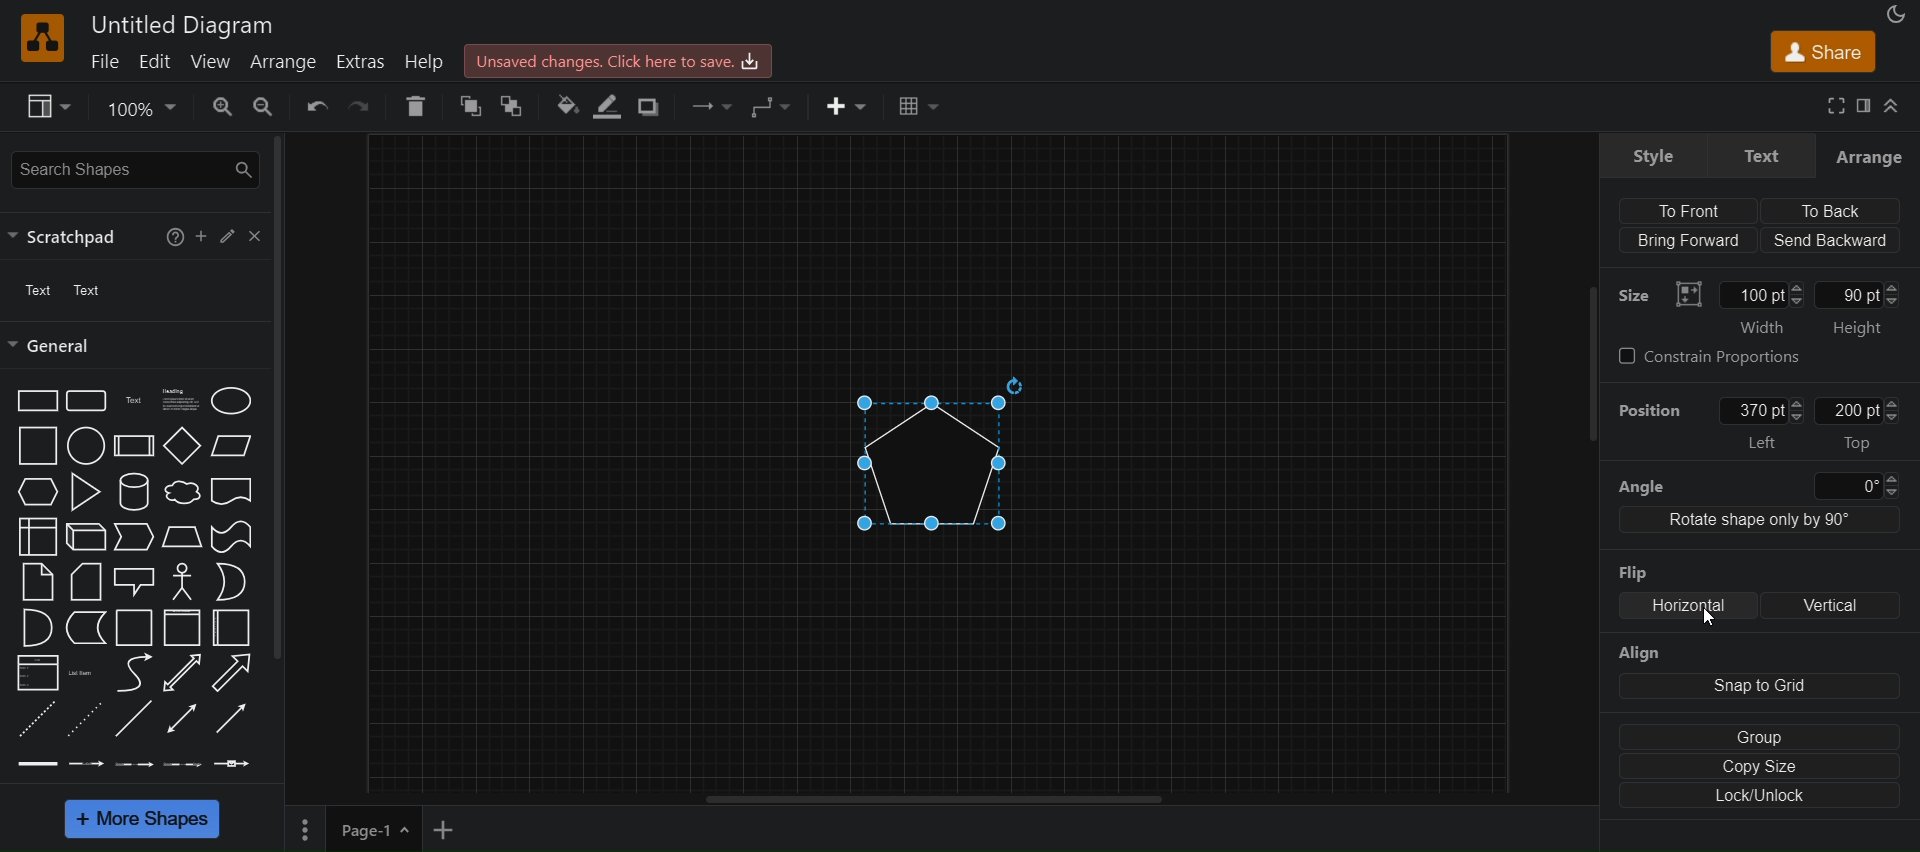 The width and height of the screenshot is (1920, 852). What do you see at coordinates (1633, 295) in the screenshot?
I see `Size` at bounding box center [1633, 295].